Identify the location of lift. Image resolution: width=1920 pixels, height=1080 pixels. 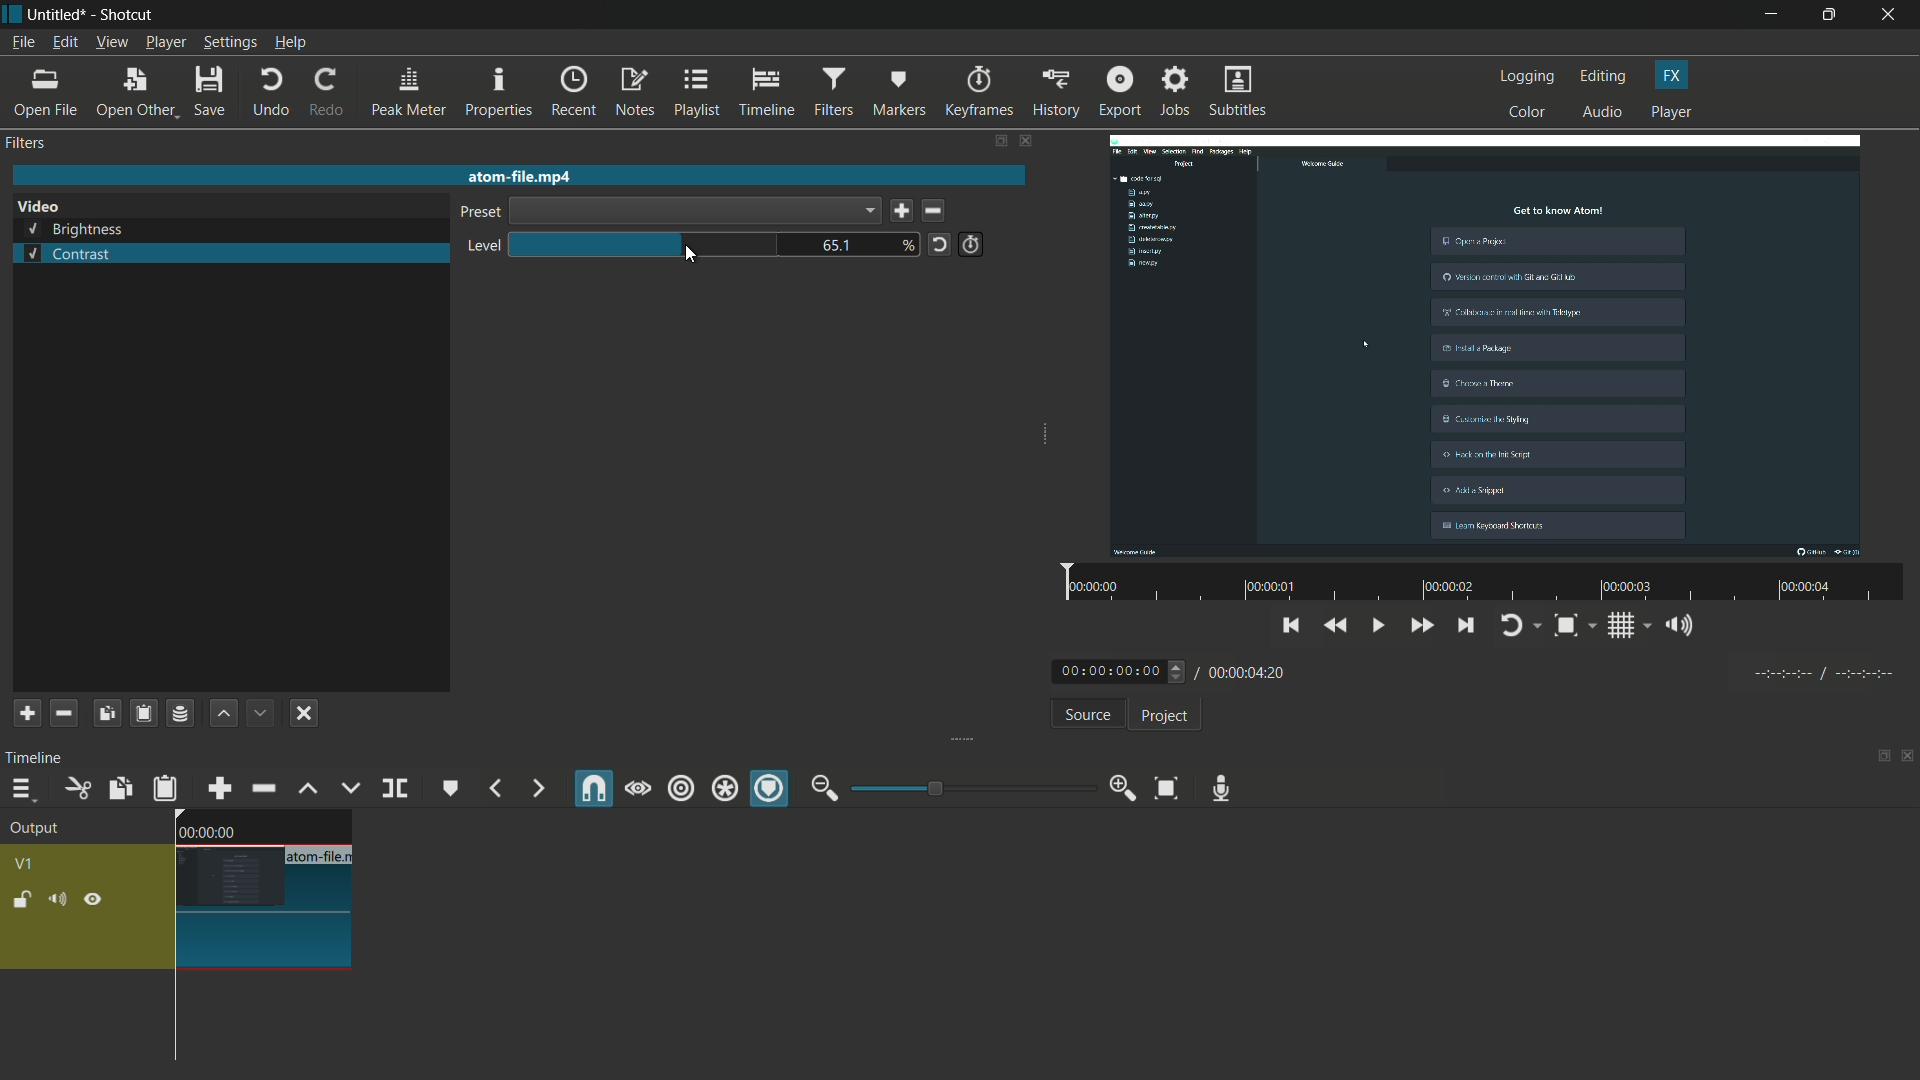
(307, 788).